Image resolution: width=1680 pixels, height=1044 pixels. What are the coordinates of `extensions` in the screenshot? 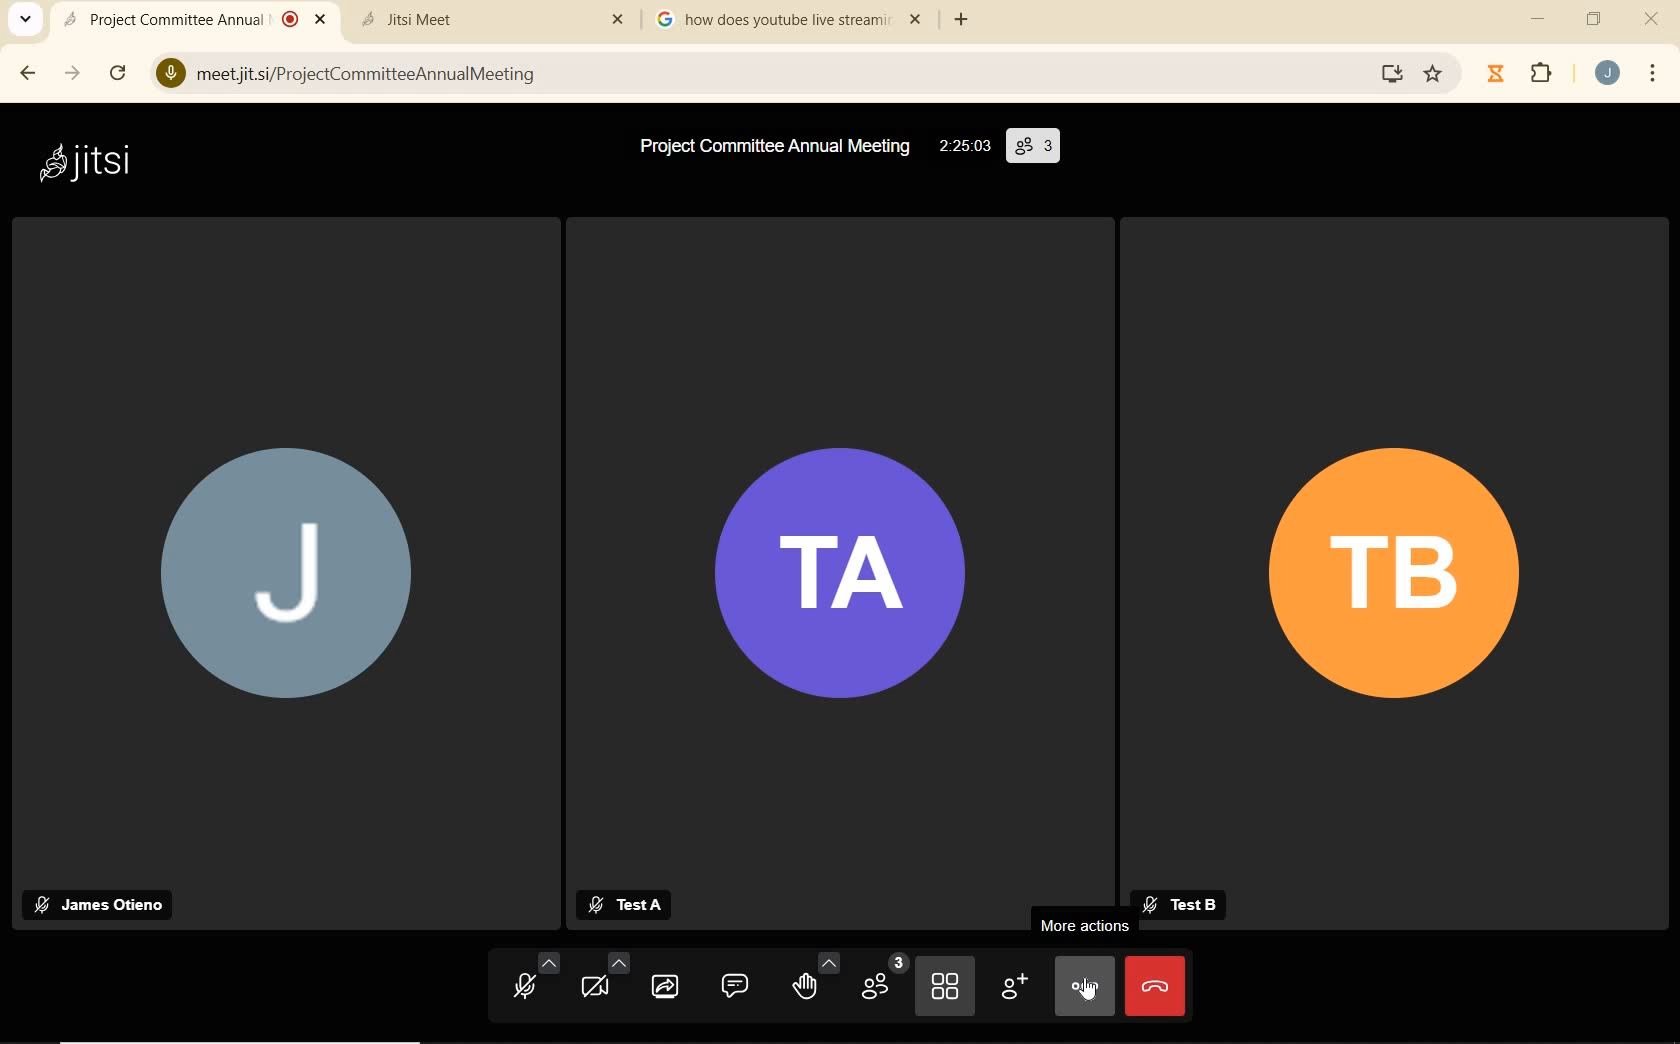 It's located at (1546, 76).